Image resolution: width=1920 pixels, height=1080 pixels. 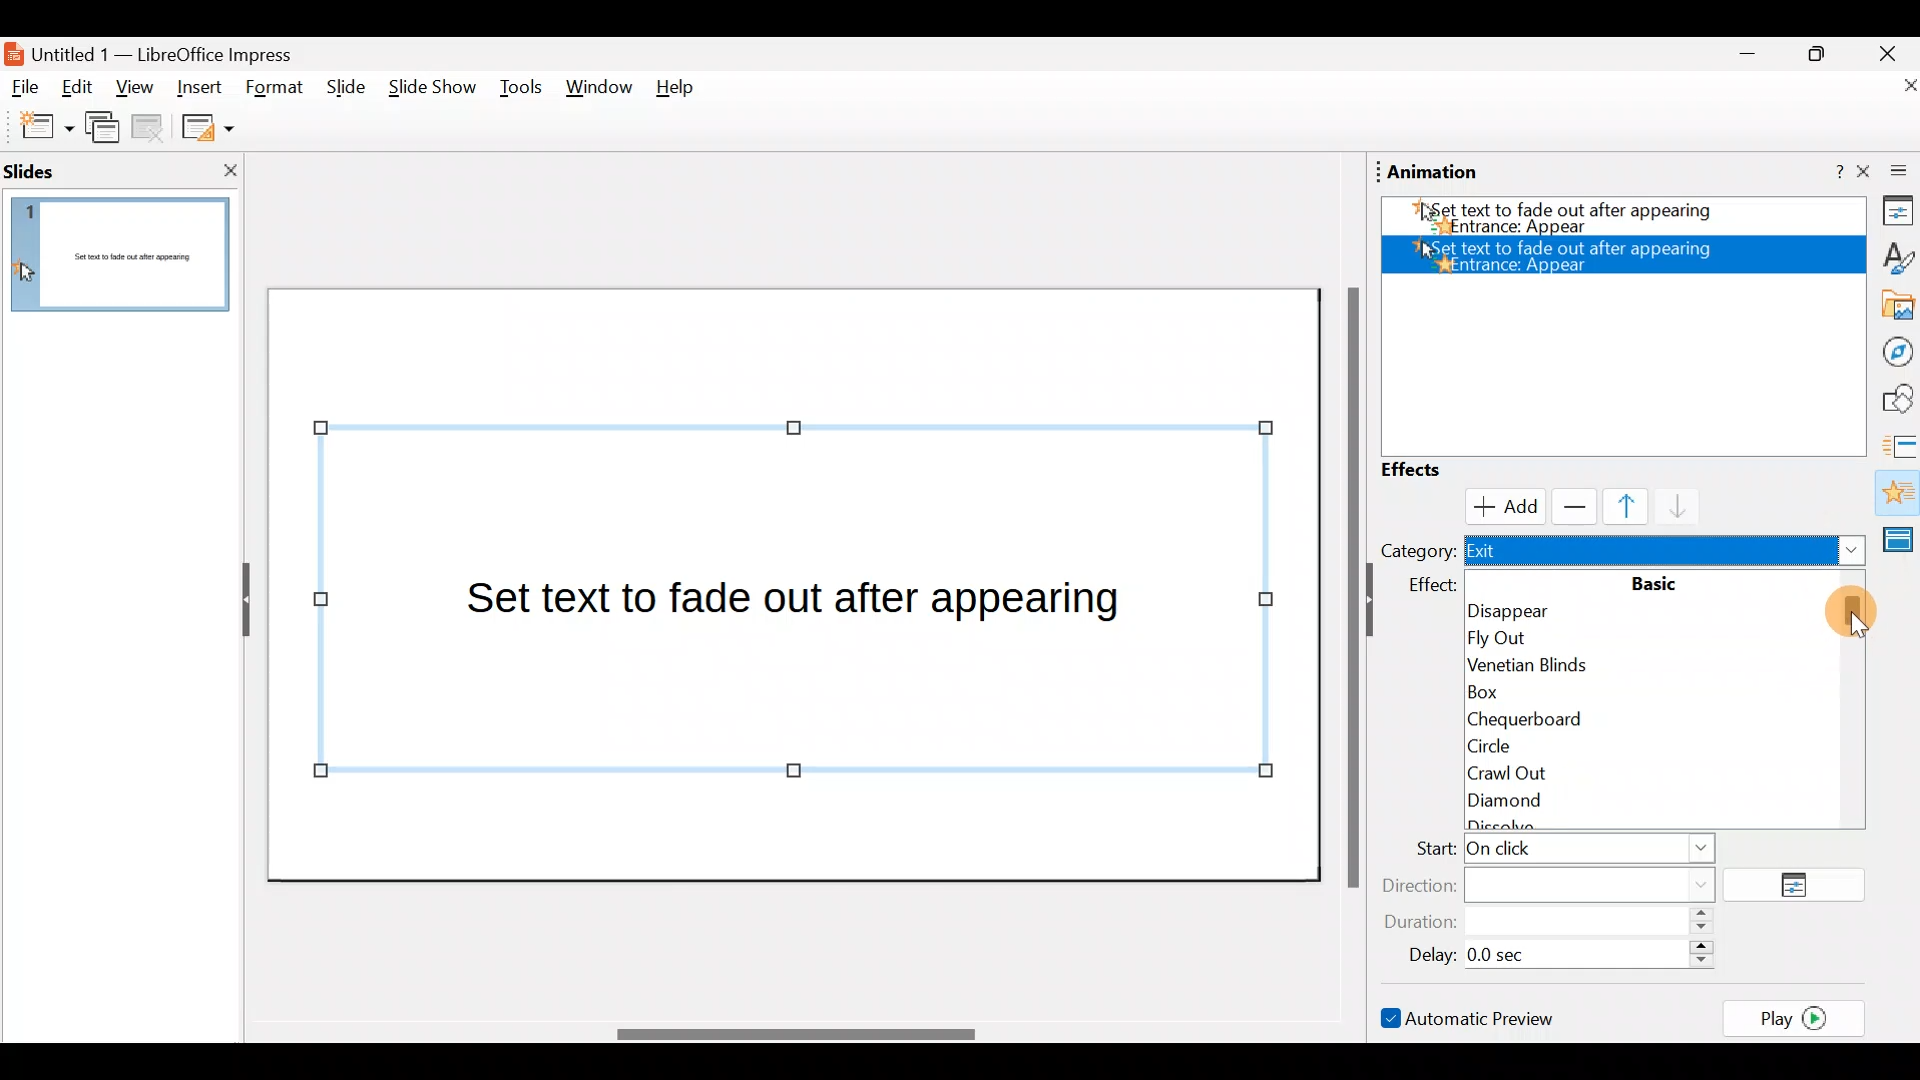 What do you see at coordinates (1349, 586) in the screenshot?
I see `Scroll bar` at bounding box center [1349, 586].